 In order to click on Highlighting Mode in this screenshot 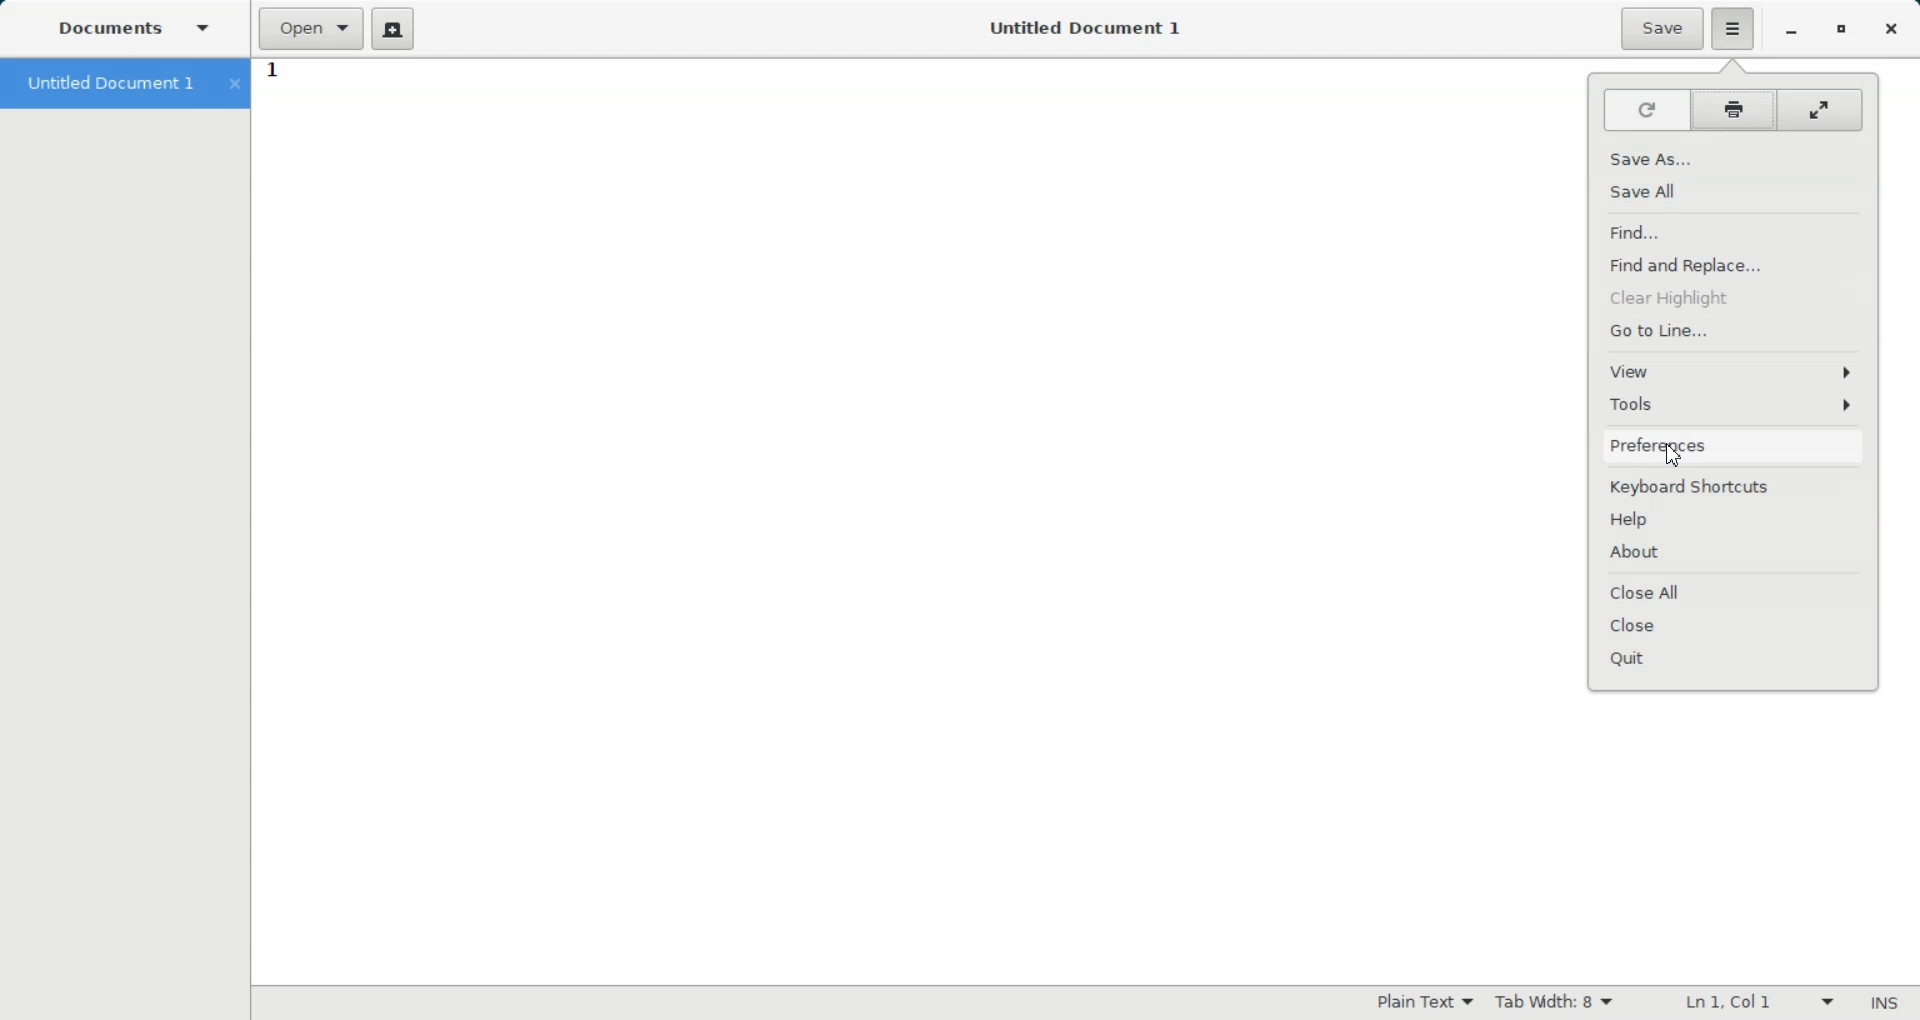, I will do `click(1426, 1001)`.